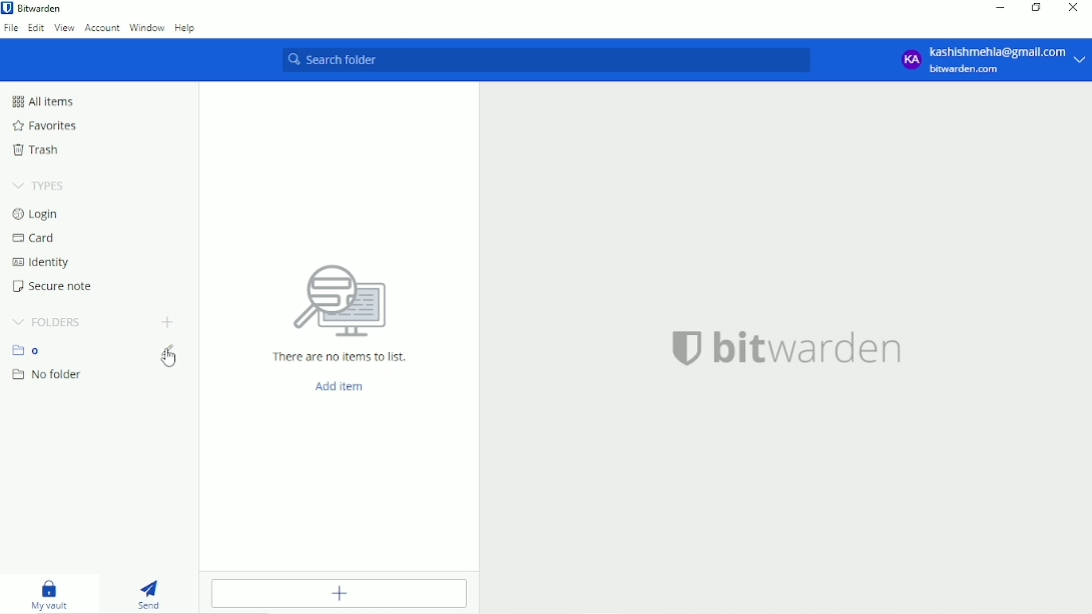  Describe the element at coordinates (36, 8) in the screenshot. I see `Bitwarden` at that location.